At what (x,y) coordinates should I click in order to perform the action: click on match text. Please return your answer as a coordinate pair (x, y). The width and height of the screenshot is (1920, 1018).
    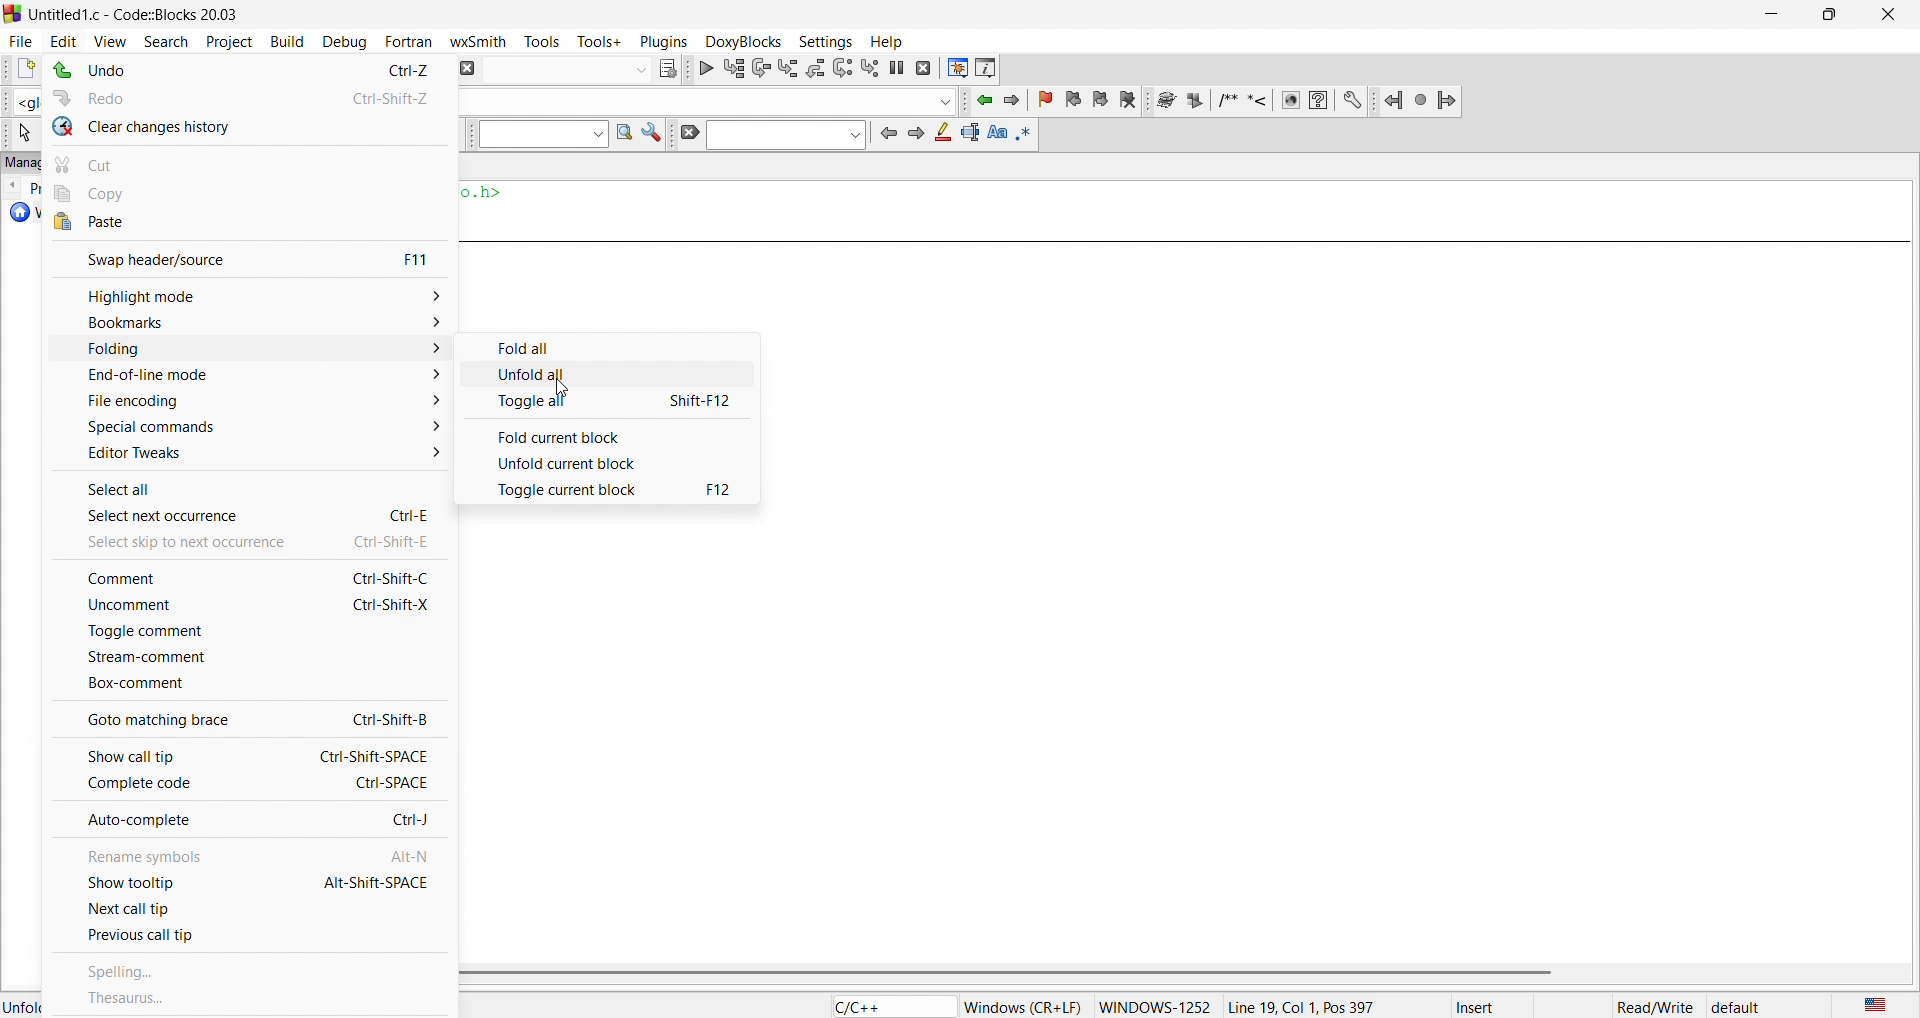
    Looking at the image, I should click on (995, 132).